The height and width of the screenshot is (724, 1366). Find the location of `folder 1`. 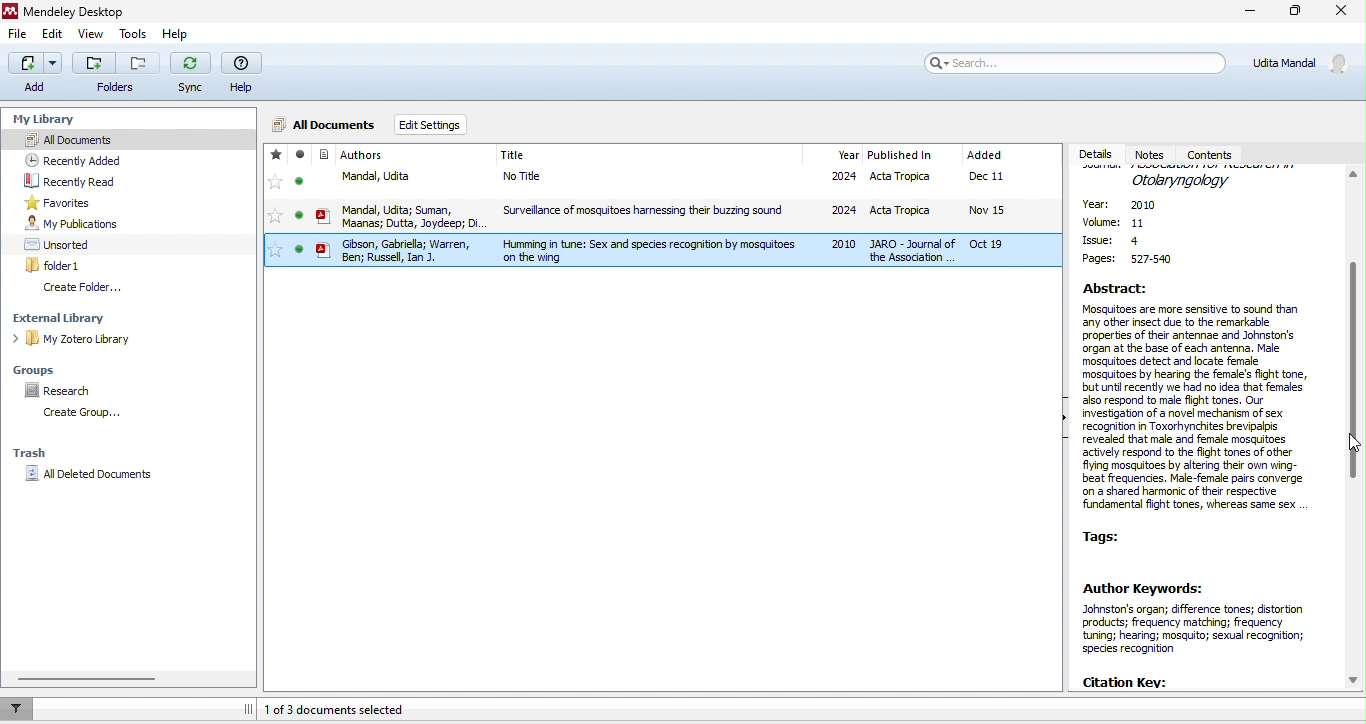

folder 1 is located at coordinates (56, 265).